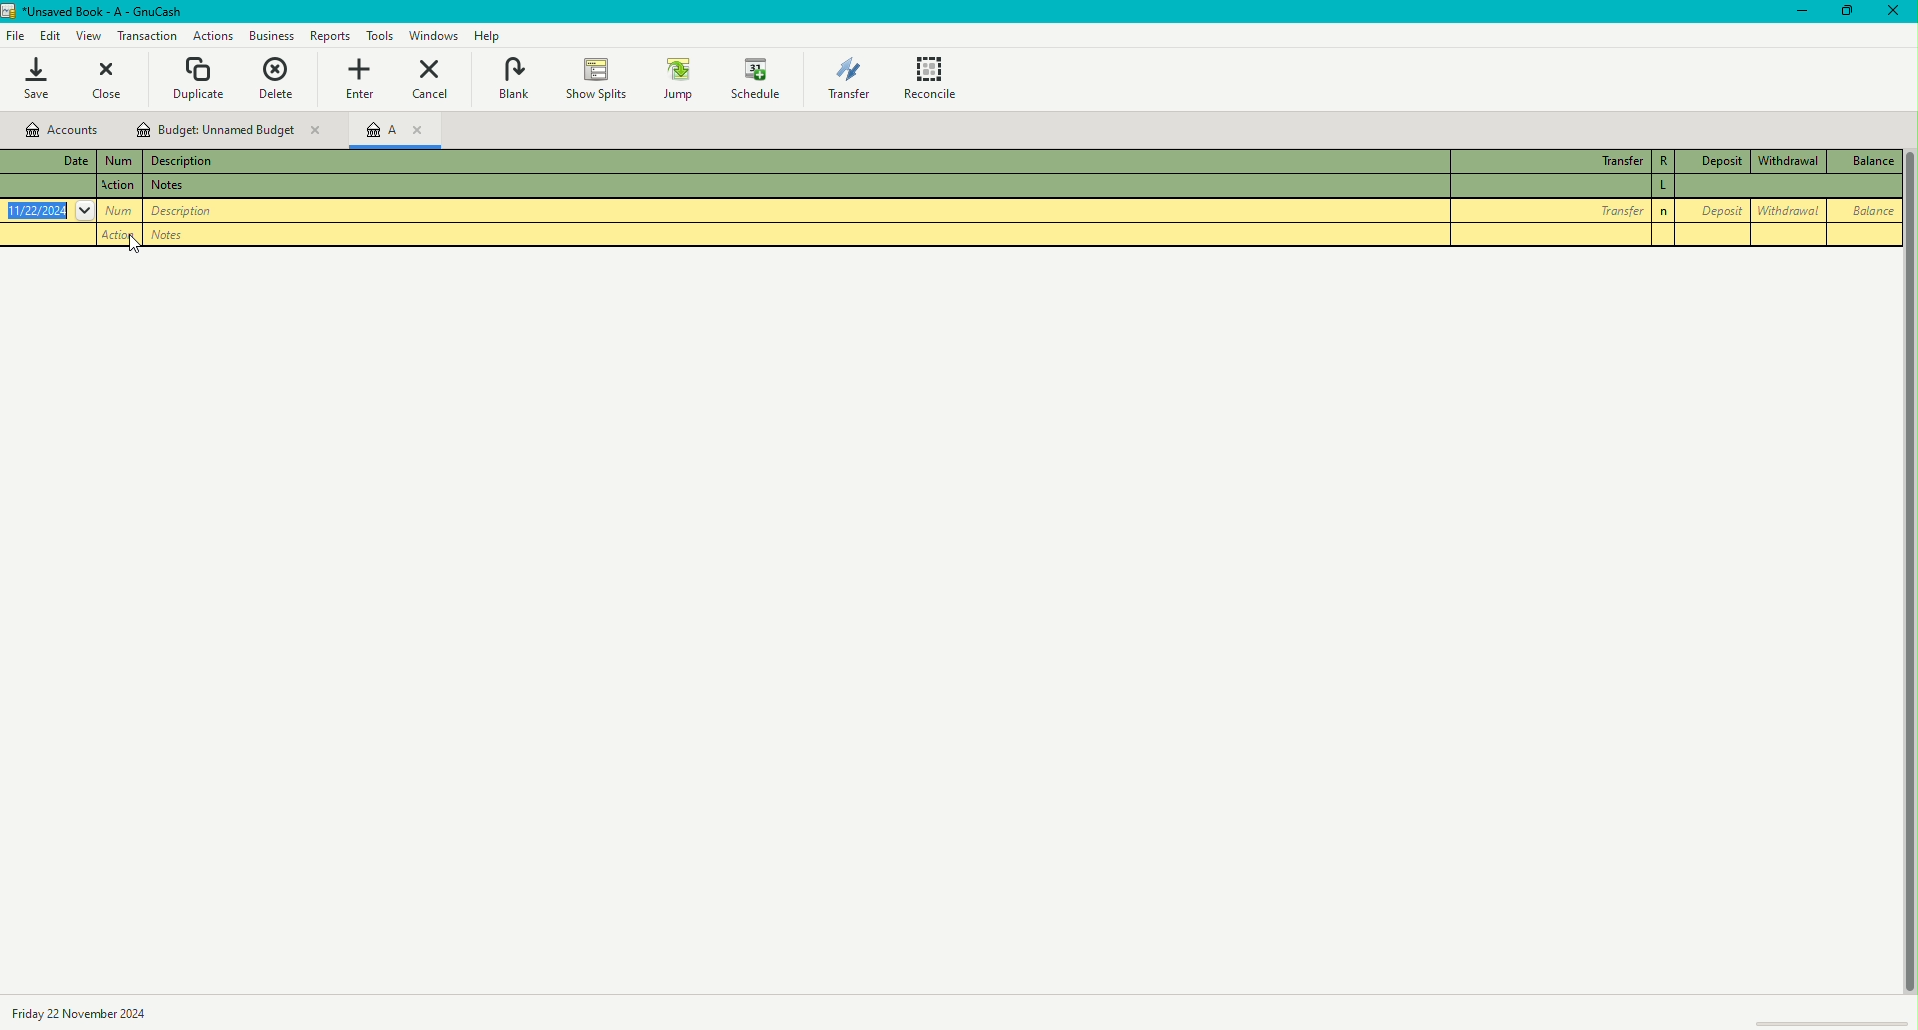  What do you see at coordinates (180, 188) in the screenshot?
I see `Description` at bounding box center [180, 188].